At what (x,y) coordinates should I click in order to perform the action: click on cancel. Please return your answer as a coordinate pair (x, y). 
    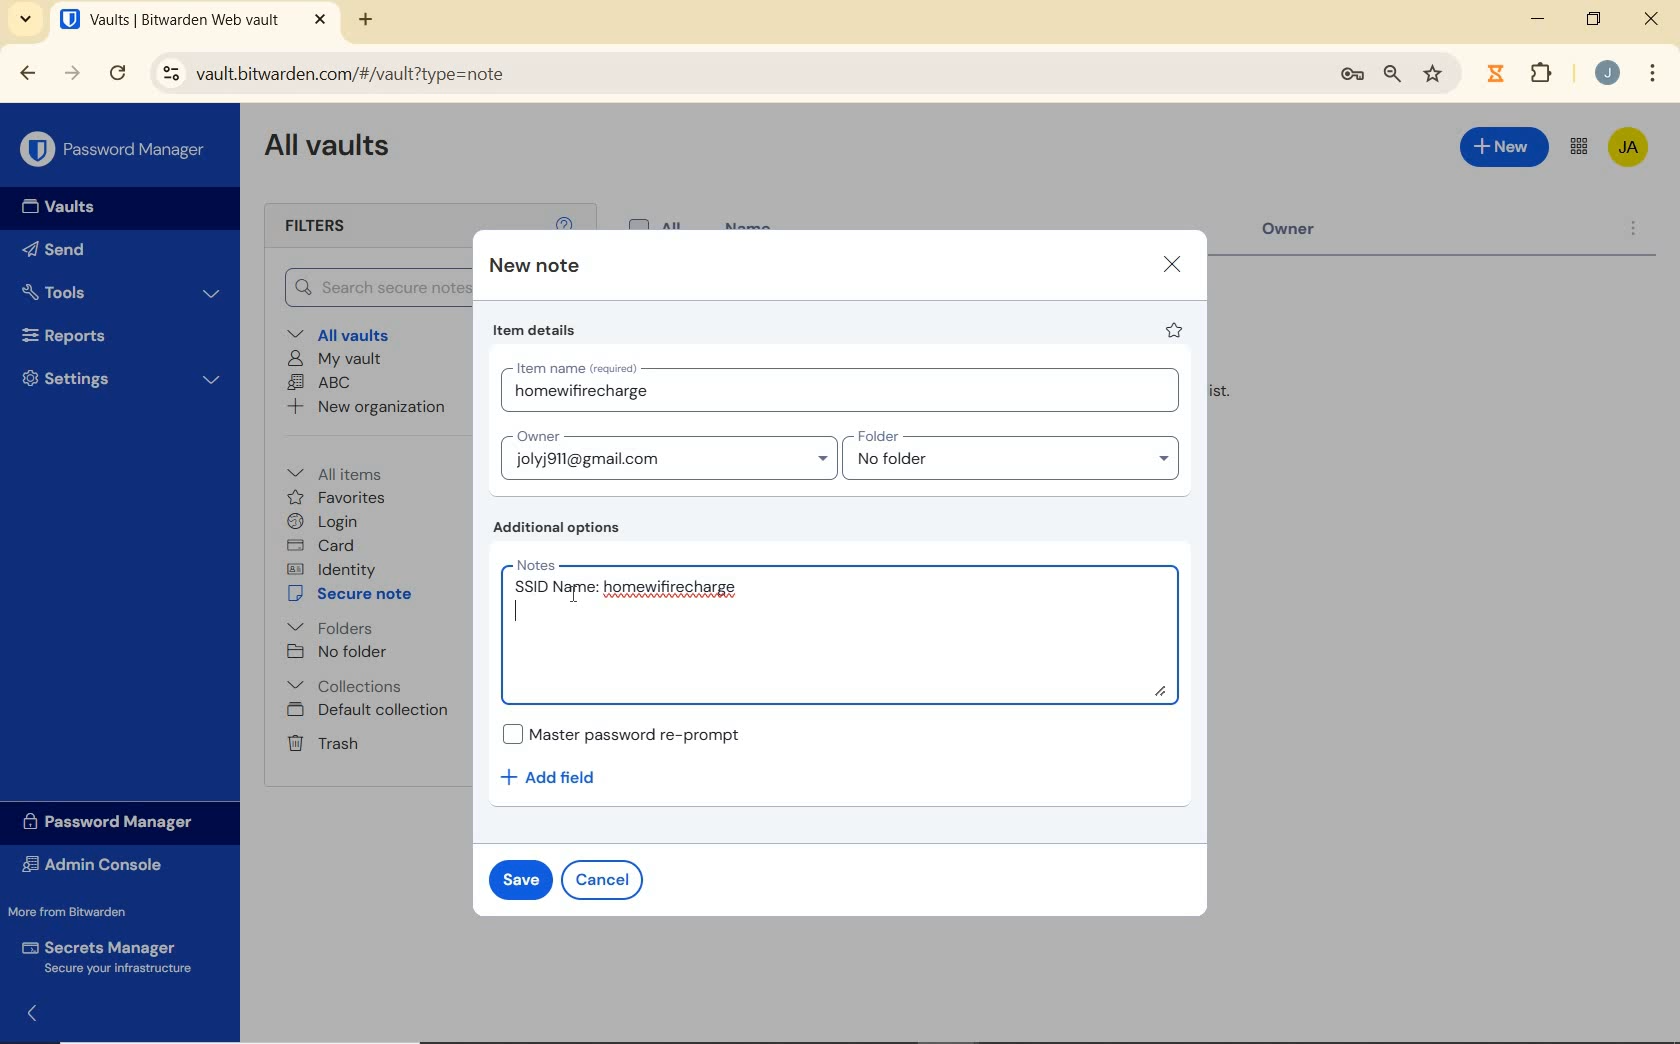
    Looking at the image, I should click on (602, 881).